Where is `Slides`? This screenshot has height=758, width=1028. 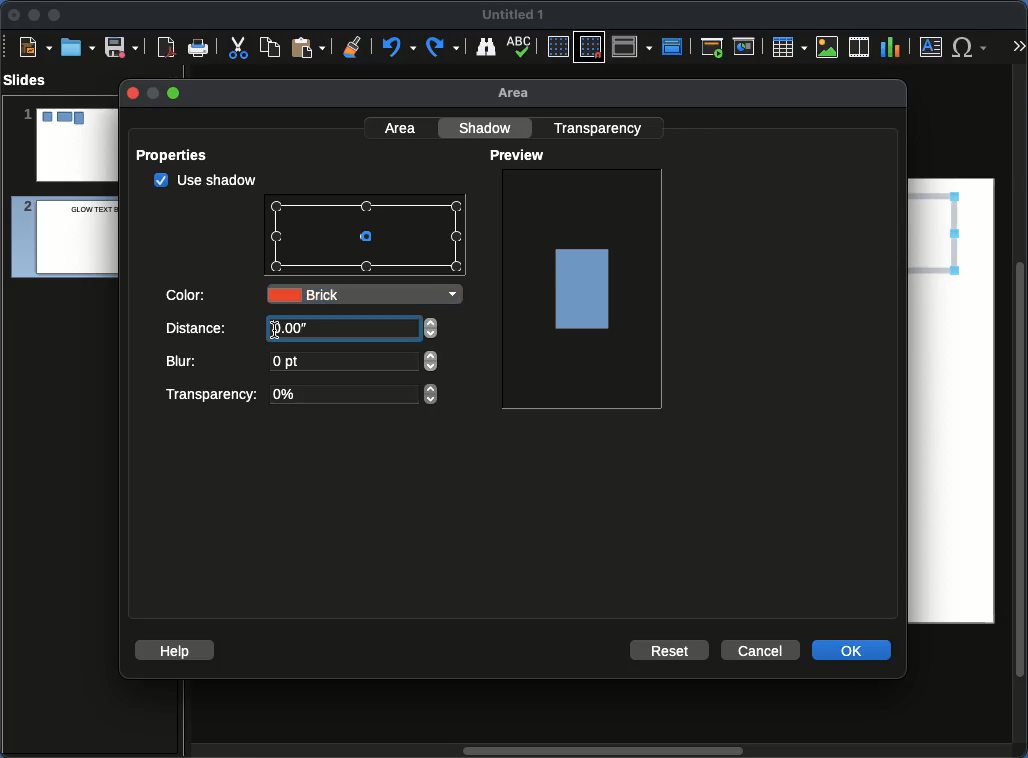 Slides is located at coordinates (31, 80).